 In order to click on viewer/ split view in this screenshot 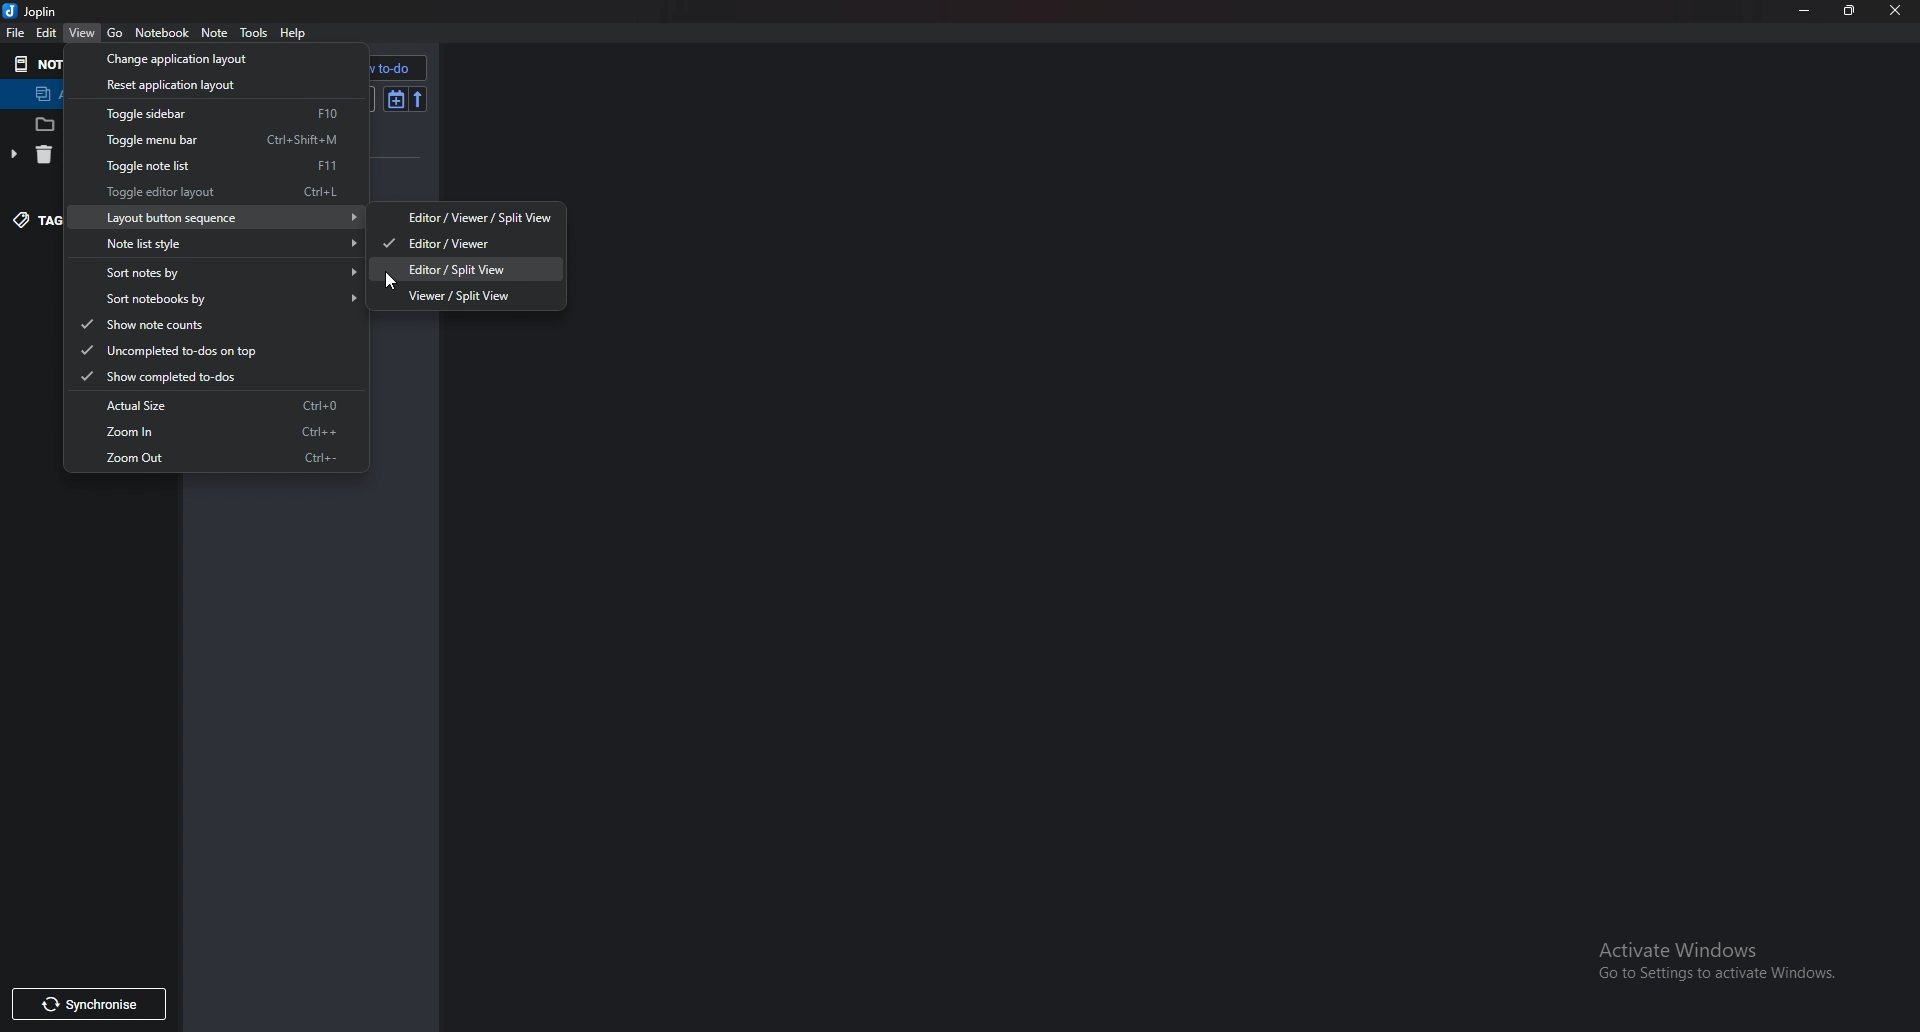, I will do `click(475, 295)`.